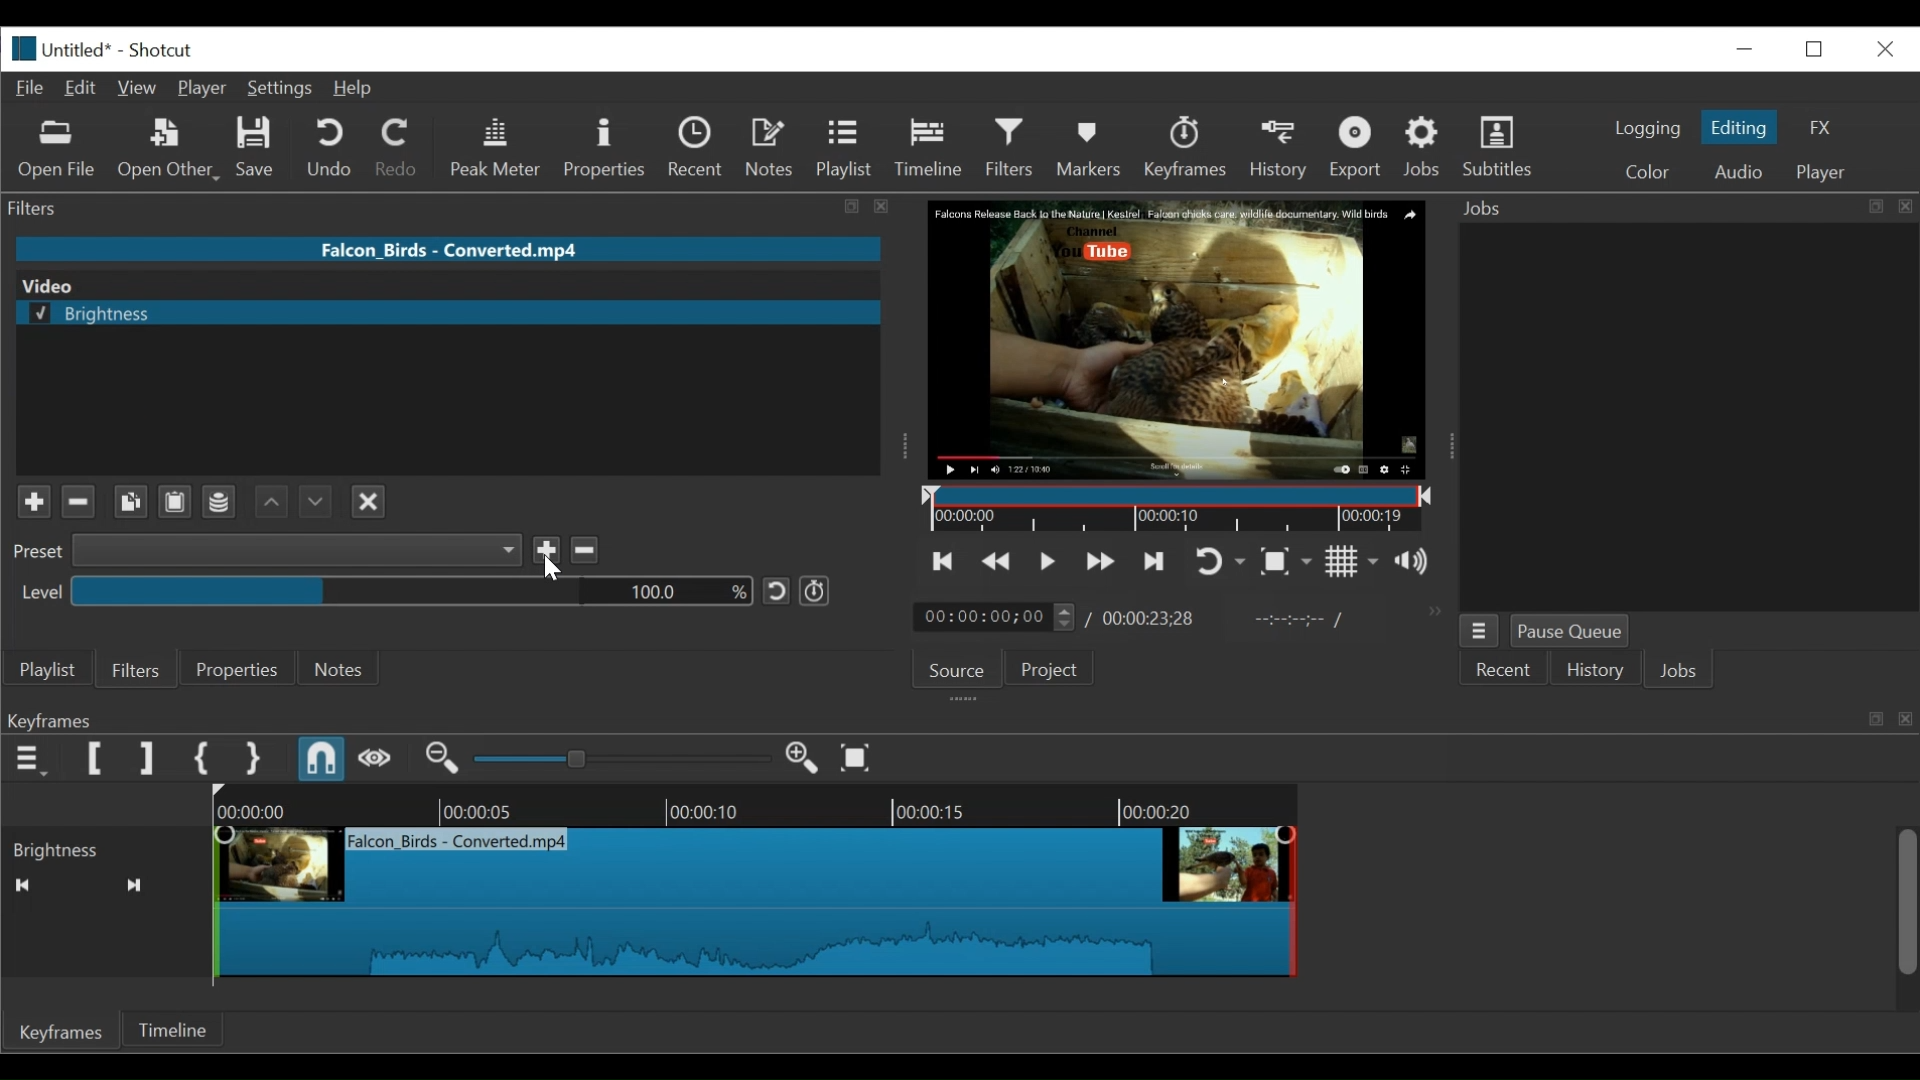 The height and width of the screenshot is (1080, 1920). What do you see at coordinates (146, 759) in the screenshot?
I see `Set Filter last` at bounding box center [146, 759].